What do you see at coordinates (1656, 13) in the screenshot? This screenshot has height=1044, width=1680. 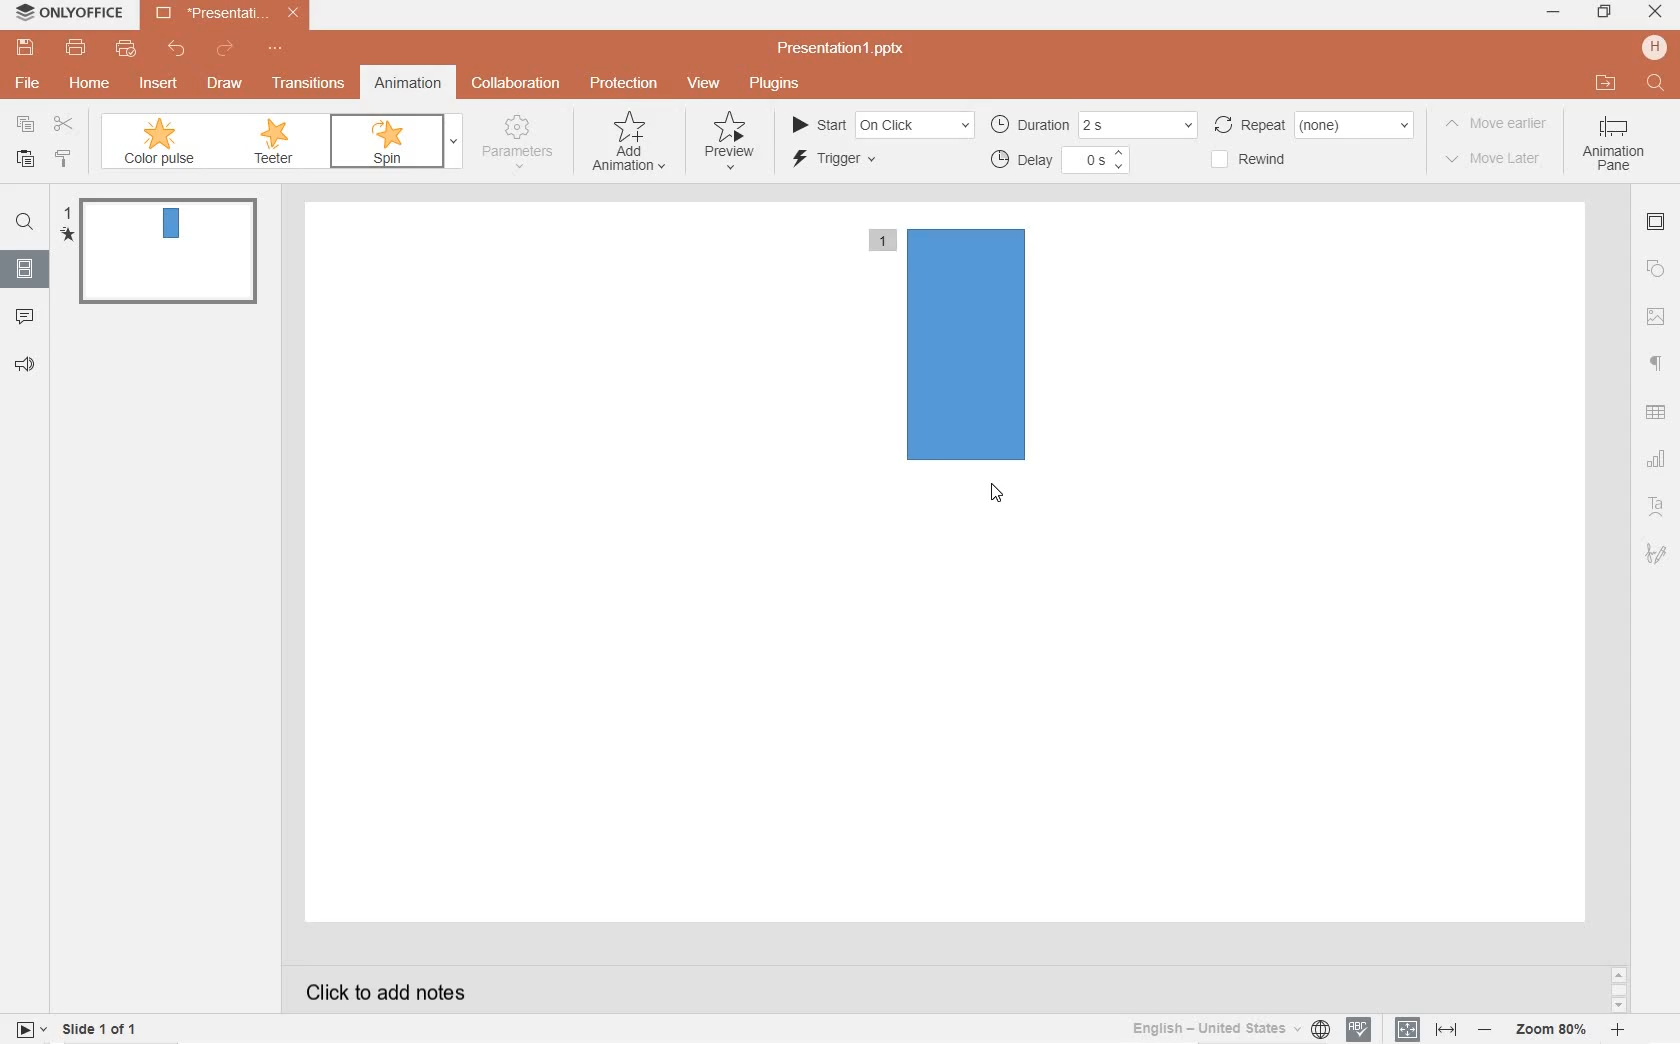 I see `CLOSE` at bounding box center [1656, 13].